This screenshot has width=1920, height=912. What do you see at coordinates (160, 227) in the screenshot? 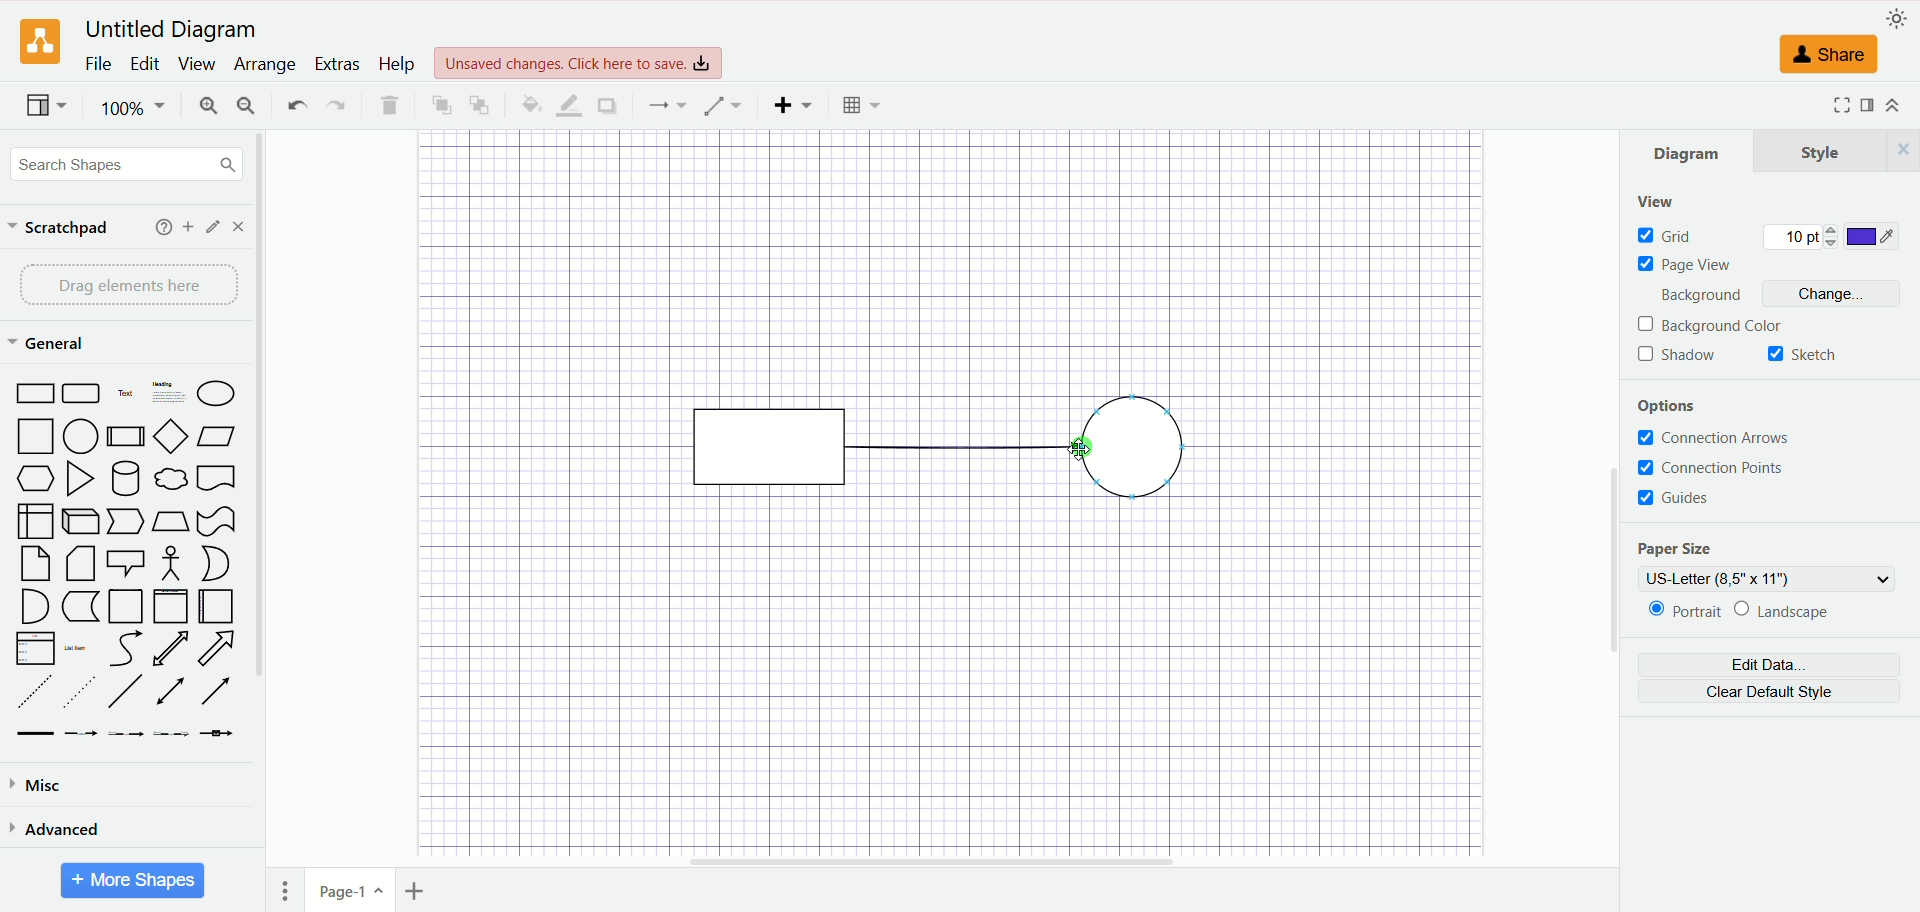
I see `help` at bounding box center [160, 227].